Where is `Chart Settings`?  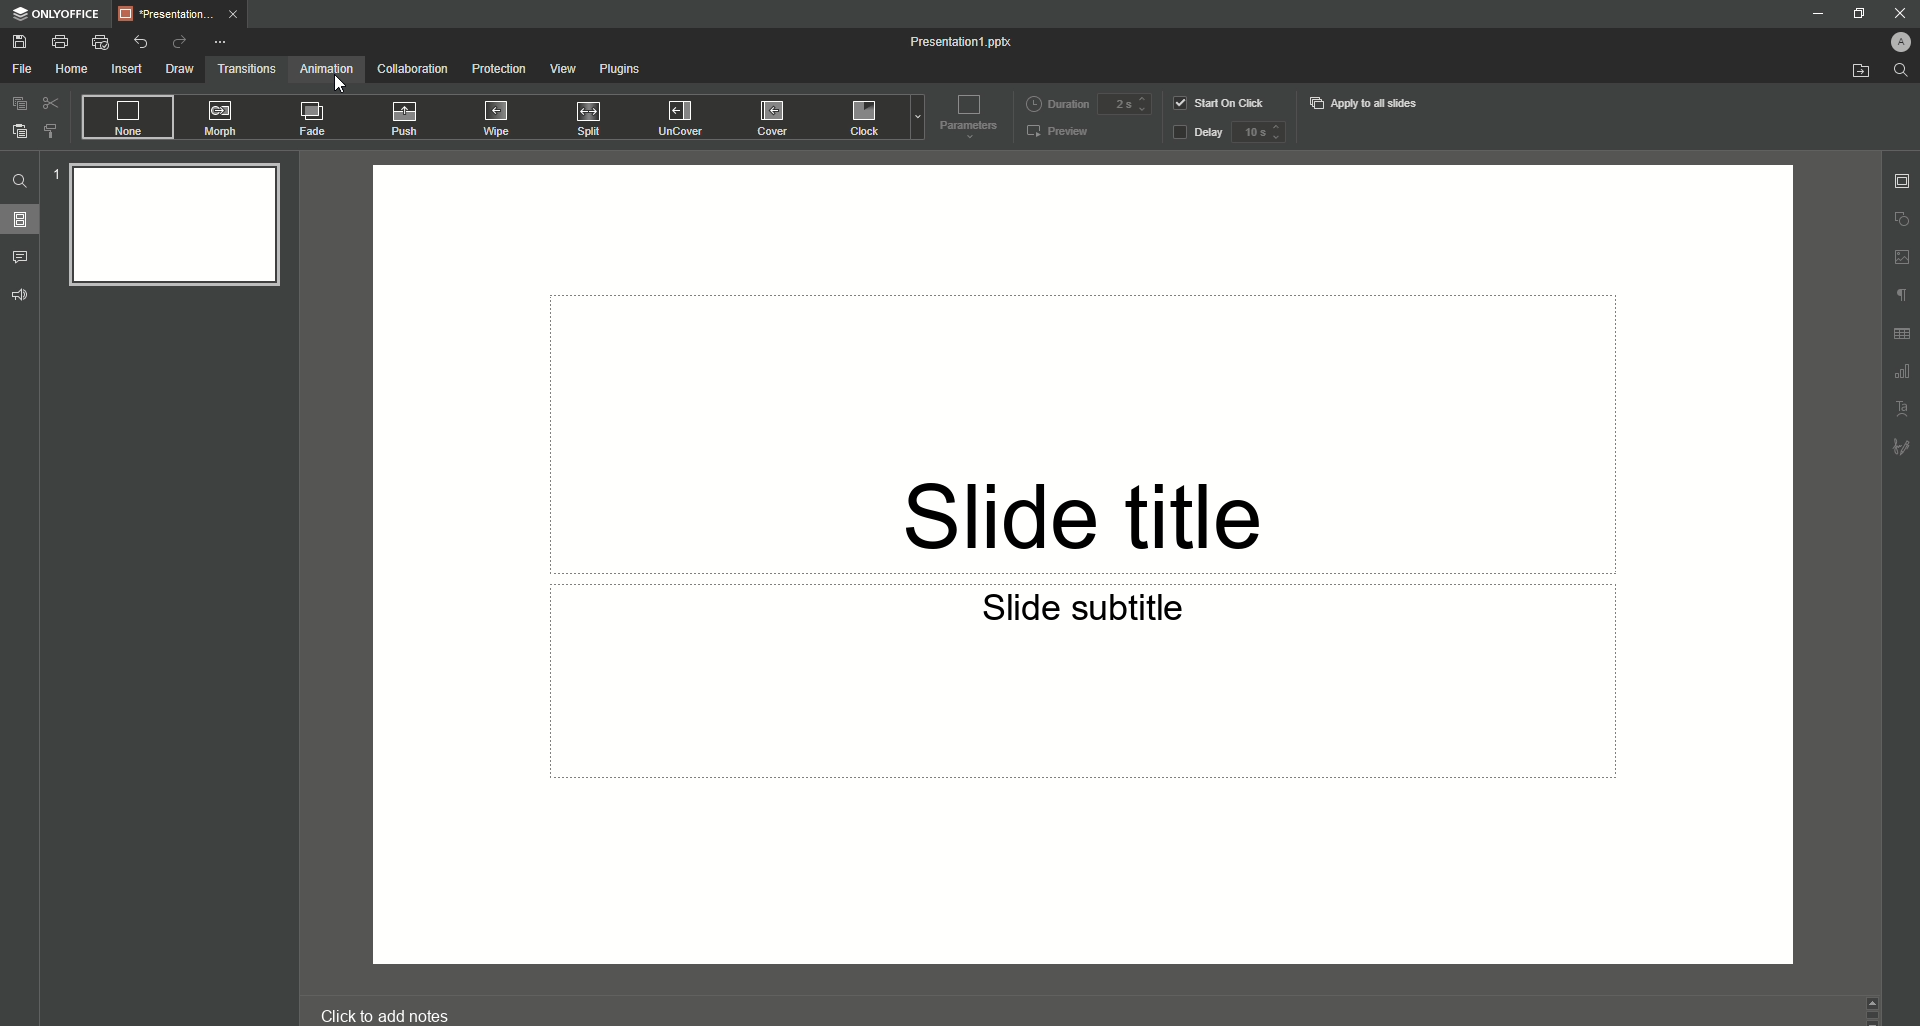
Chart Settings is located at coordinates (1901, 374).